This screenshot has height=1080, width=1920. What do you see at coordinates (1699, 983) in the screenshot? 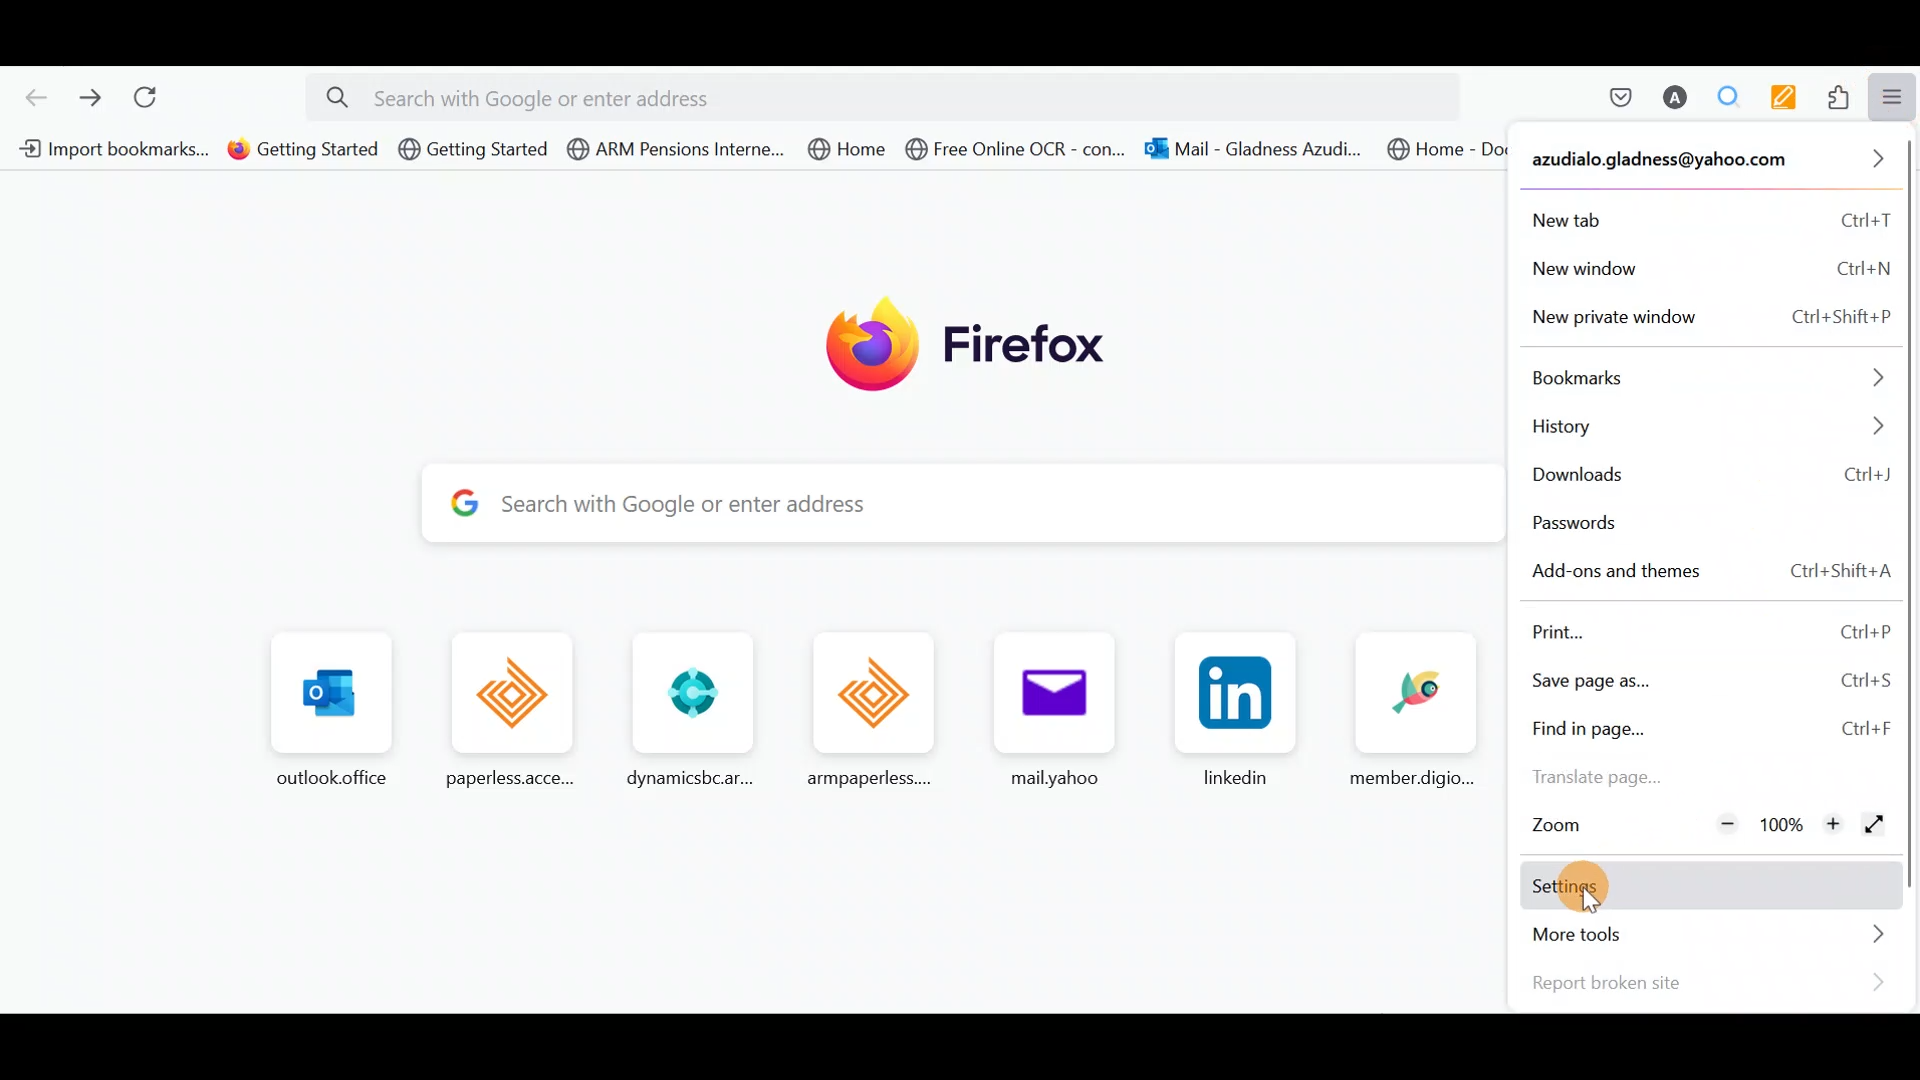
I see `Report broken site` at bounding box center [1699, 983].